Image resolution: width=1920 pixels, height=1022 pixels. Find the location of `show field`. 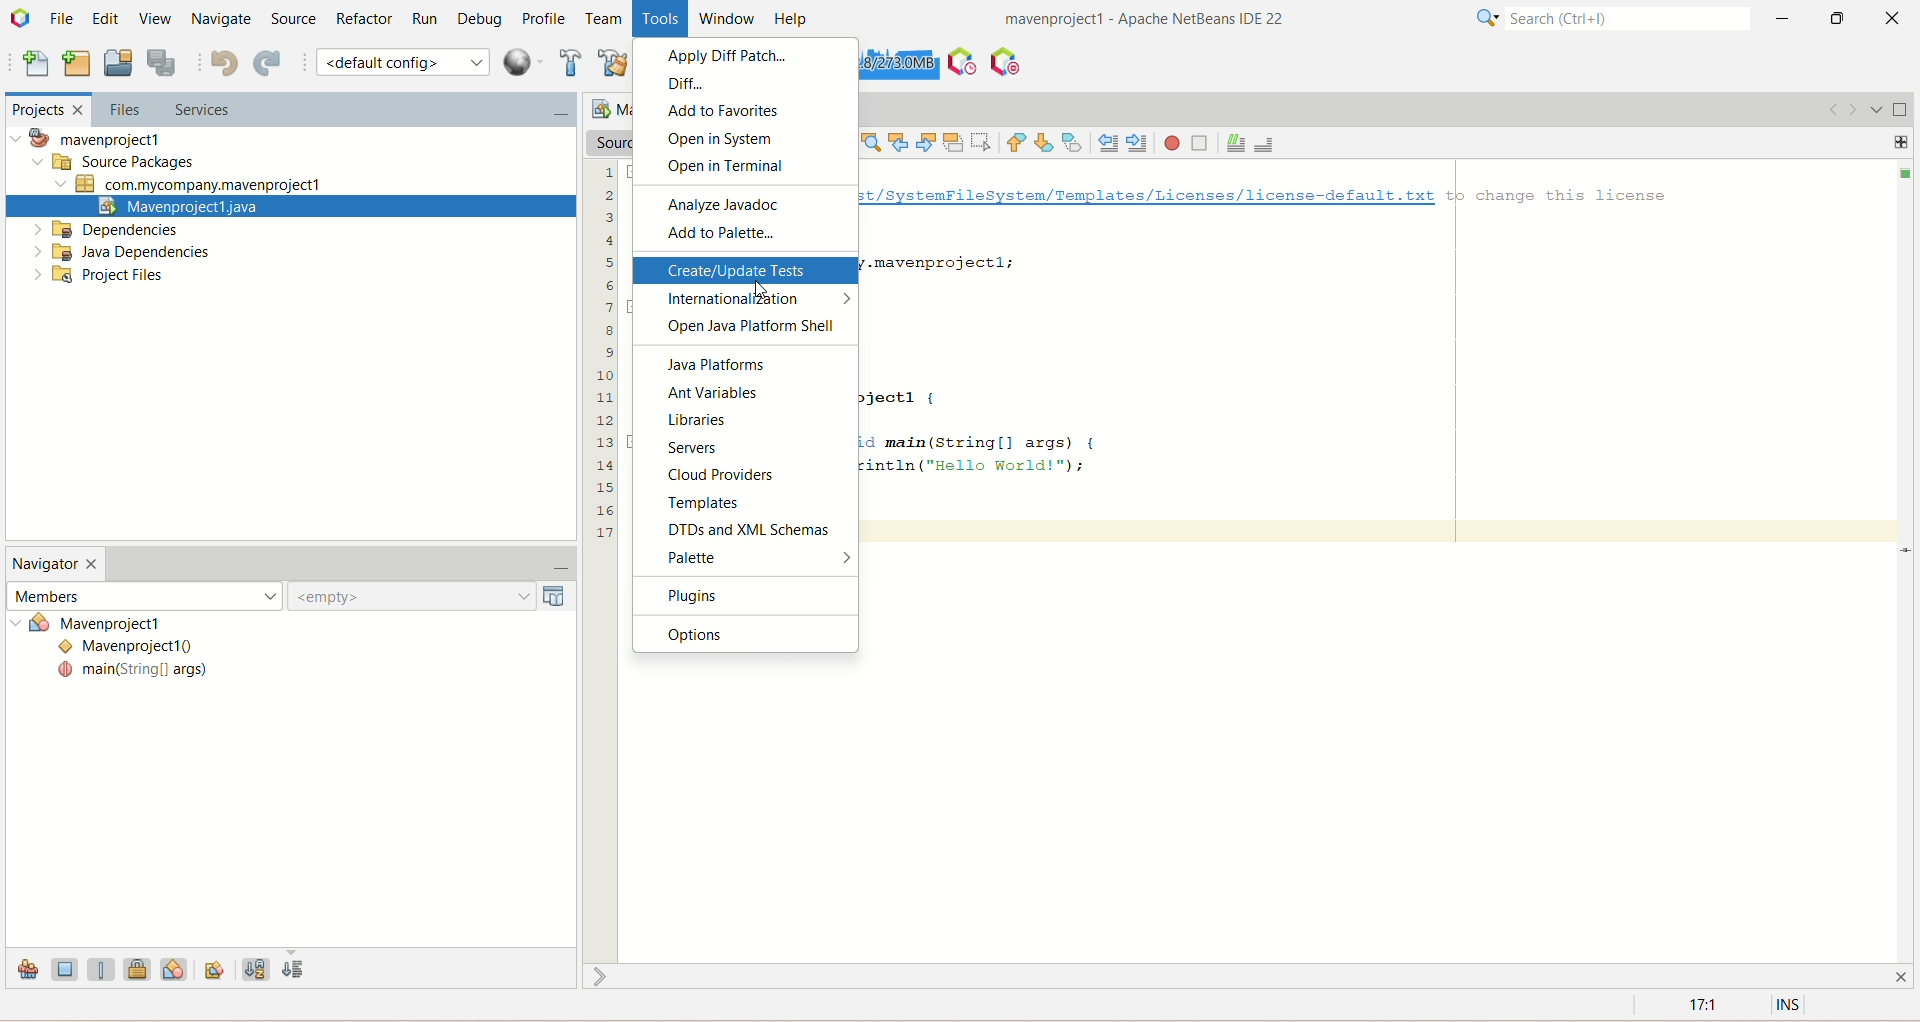

show field is located at coordinates (65, 968).